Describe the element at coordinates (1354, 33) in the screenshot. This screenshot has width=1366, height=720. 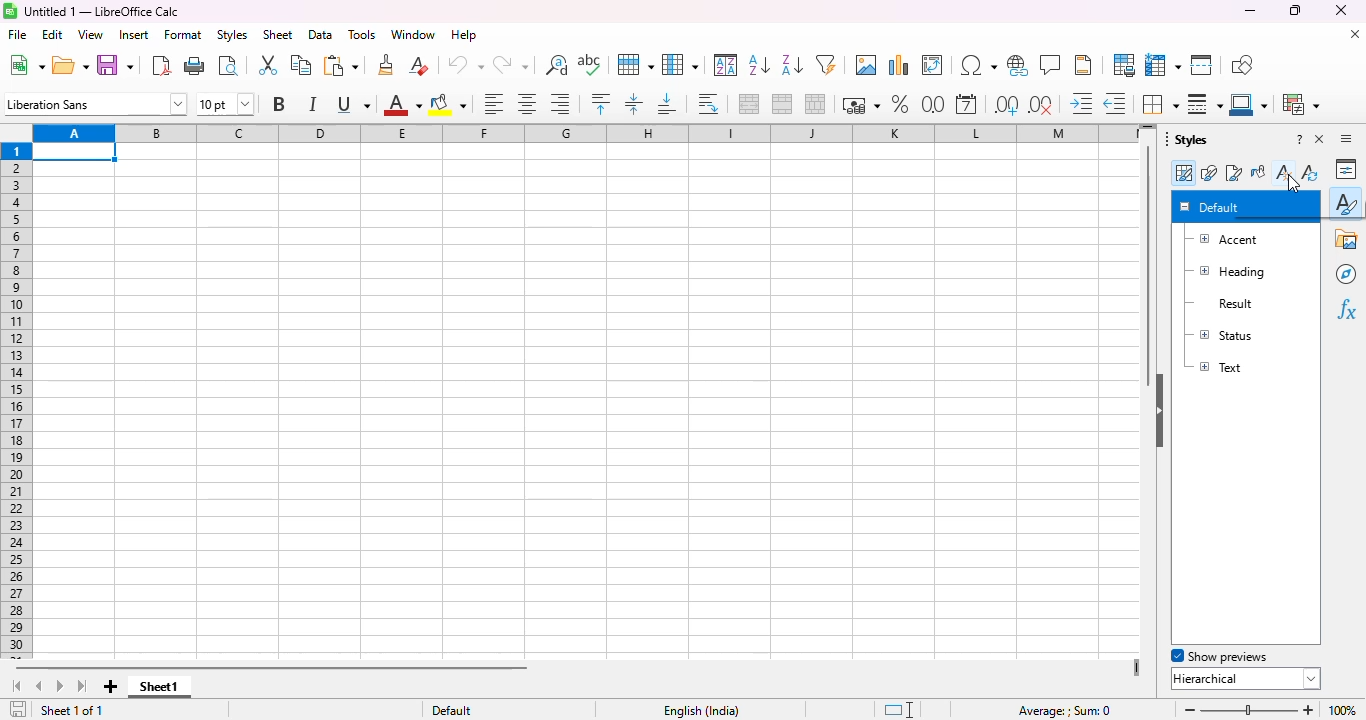
I see `close document` at that location.